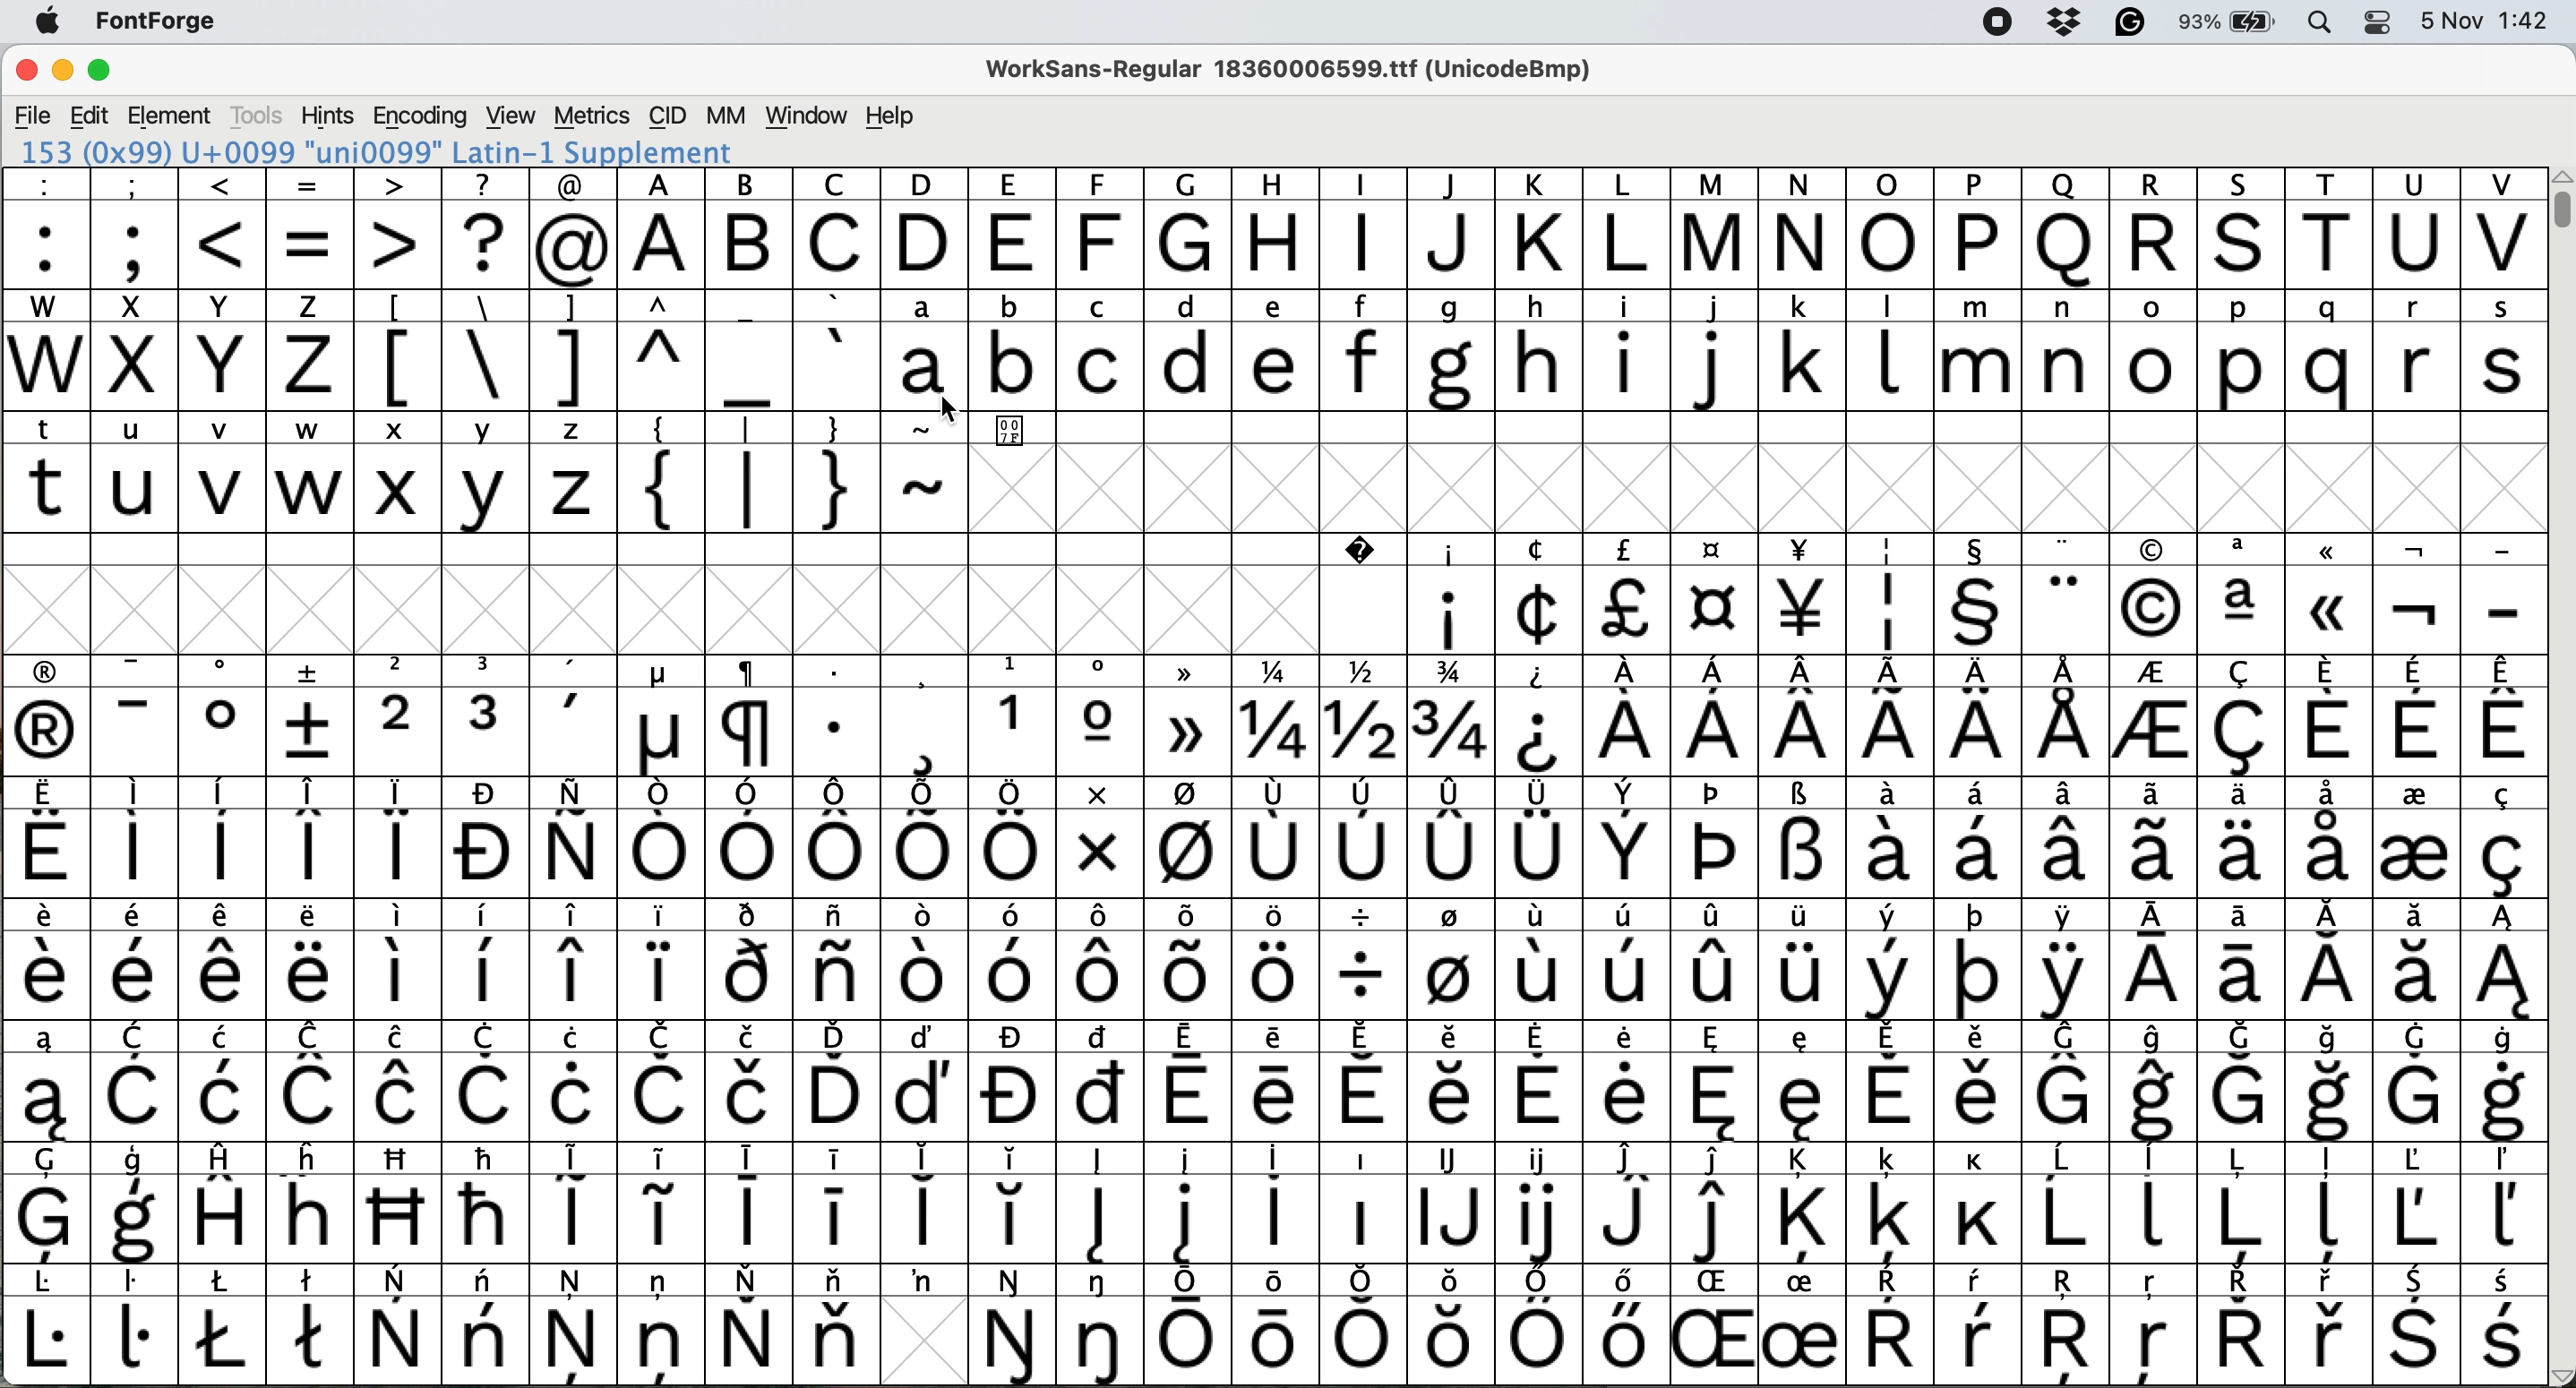 Image resolution: width=2576 pixels, height=1388 pixels. What do you see at coordinates (1451, 229) in the screenshot?
I see `J` at bounding box center [1451, 229].